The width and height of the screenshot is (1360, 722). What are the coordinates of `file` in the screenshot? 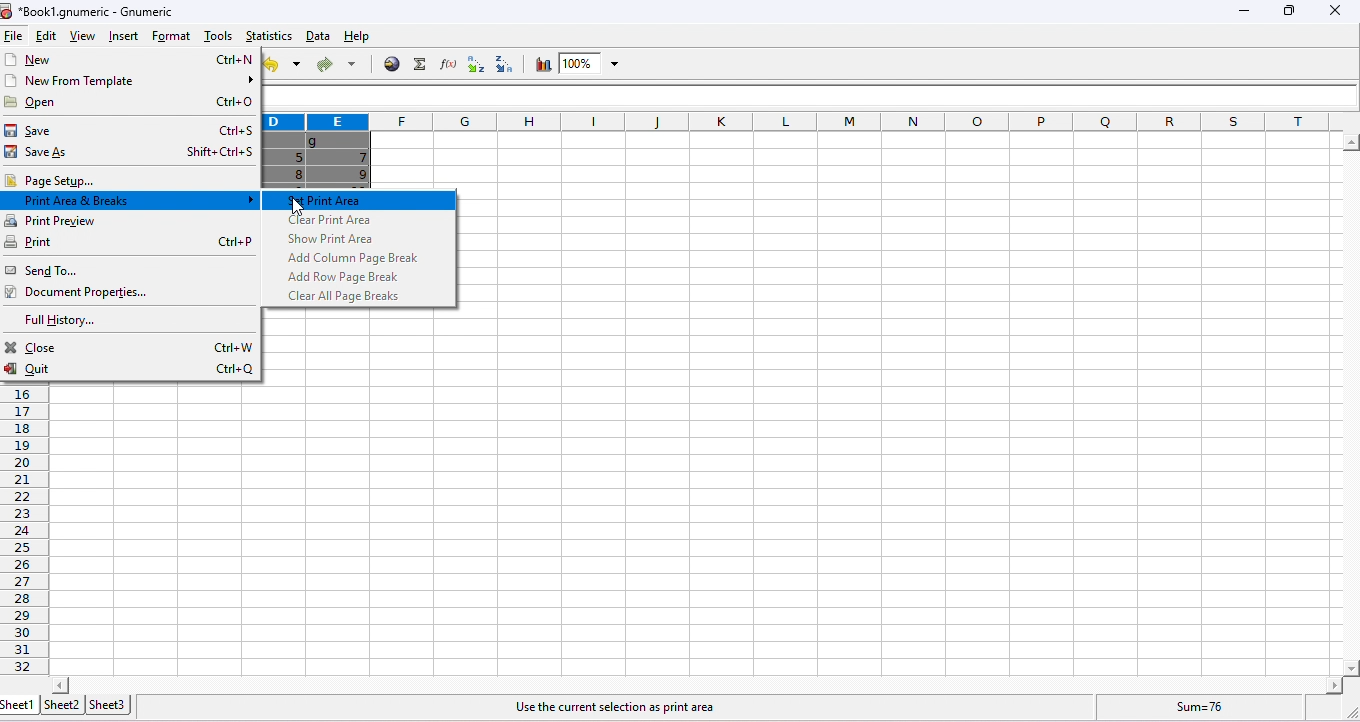 It's located at (14, 37).